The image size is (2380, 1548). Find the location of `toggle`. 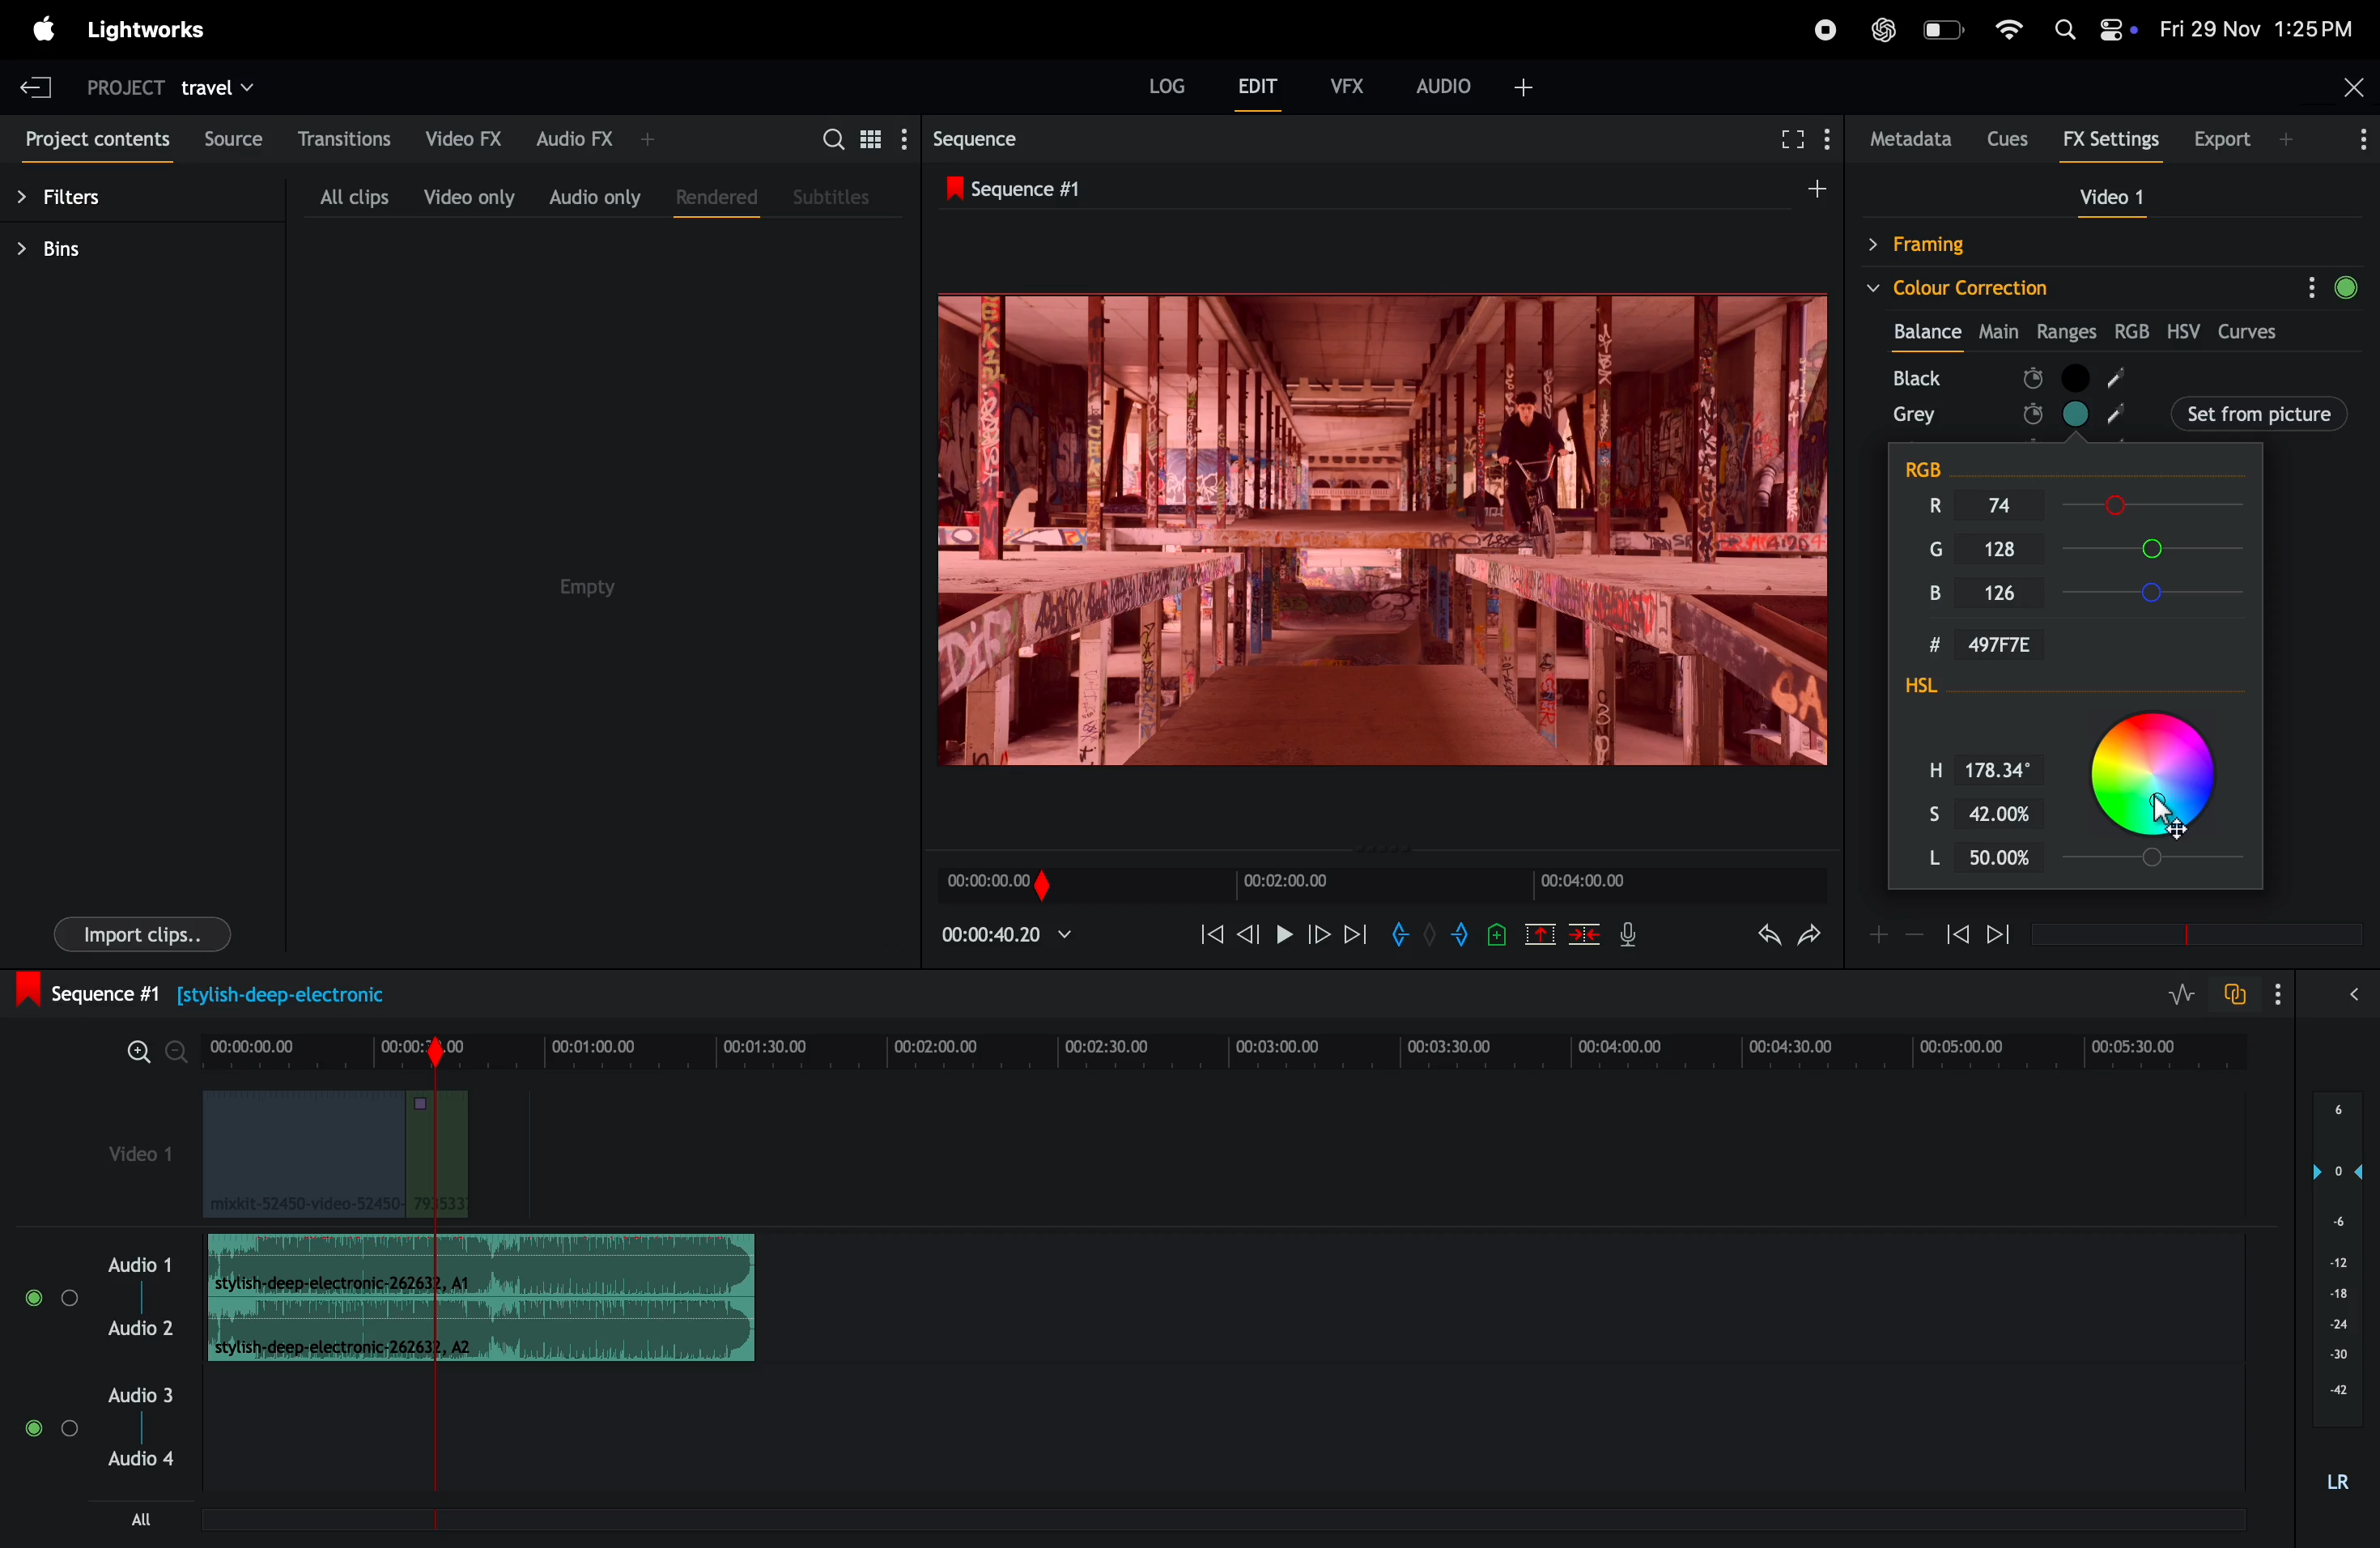

toggle is located at coordinates (71, 1298).